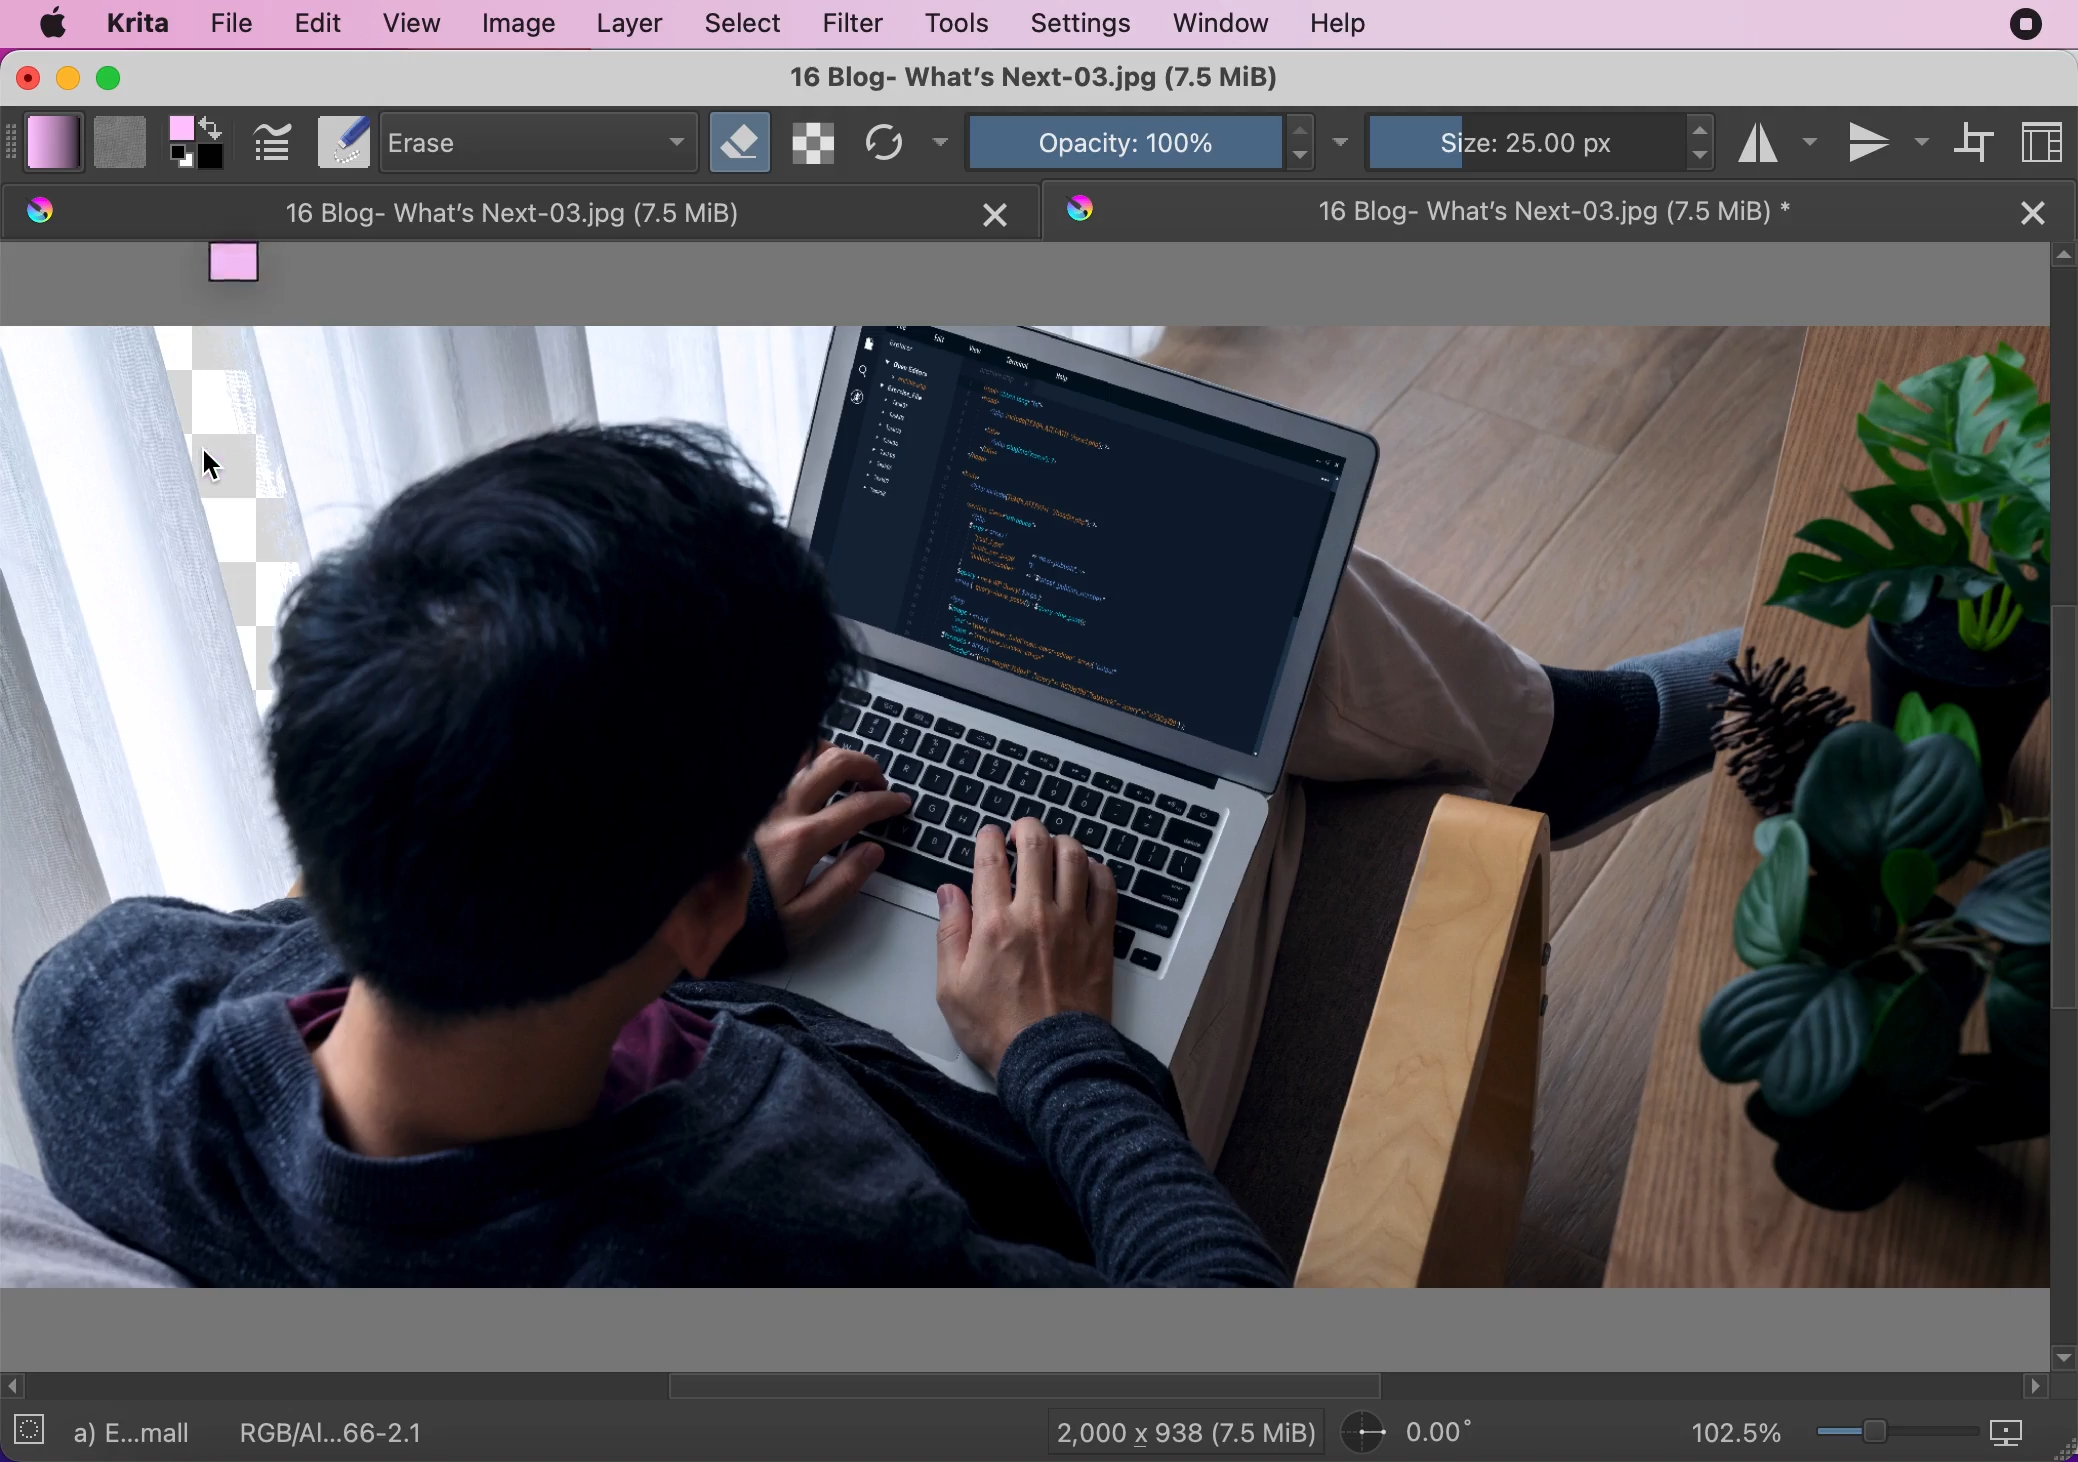 This screenshot has width=2078, height=1462. I want to click on filter, so click(860, 26).